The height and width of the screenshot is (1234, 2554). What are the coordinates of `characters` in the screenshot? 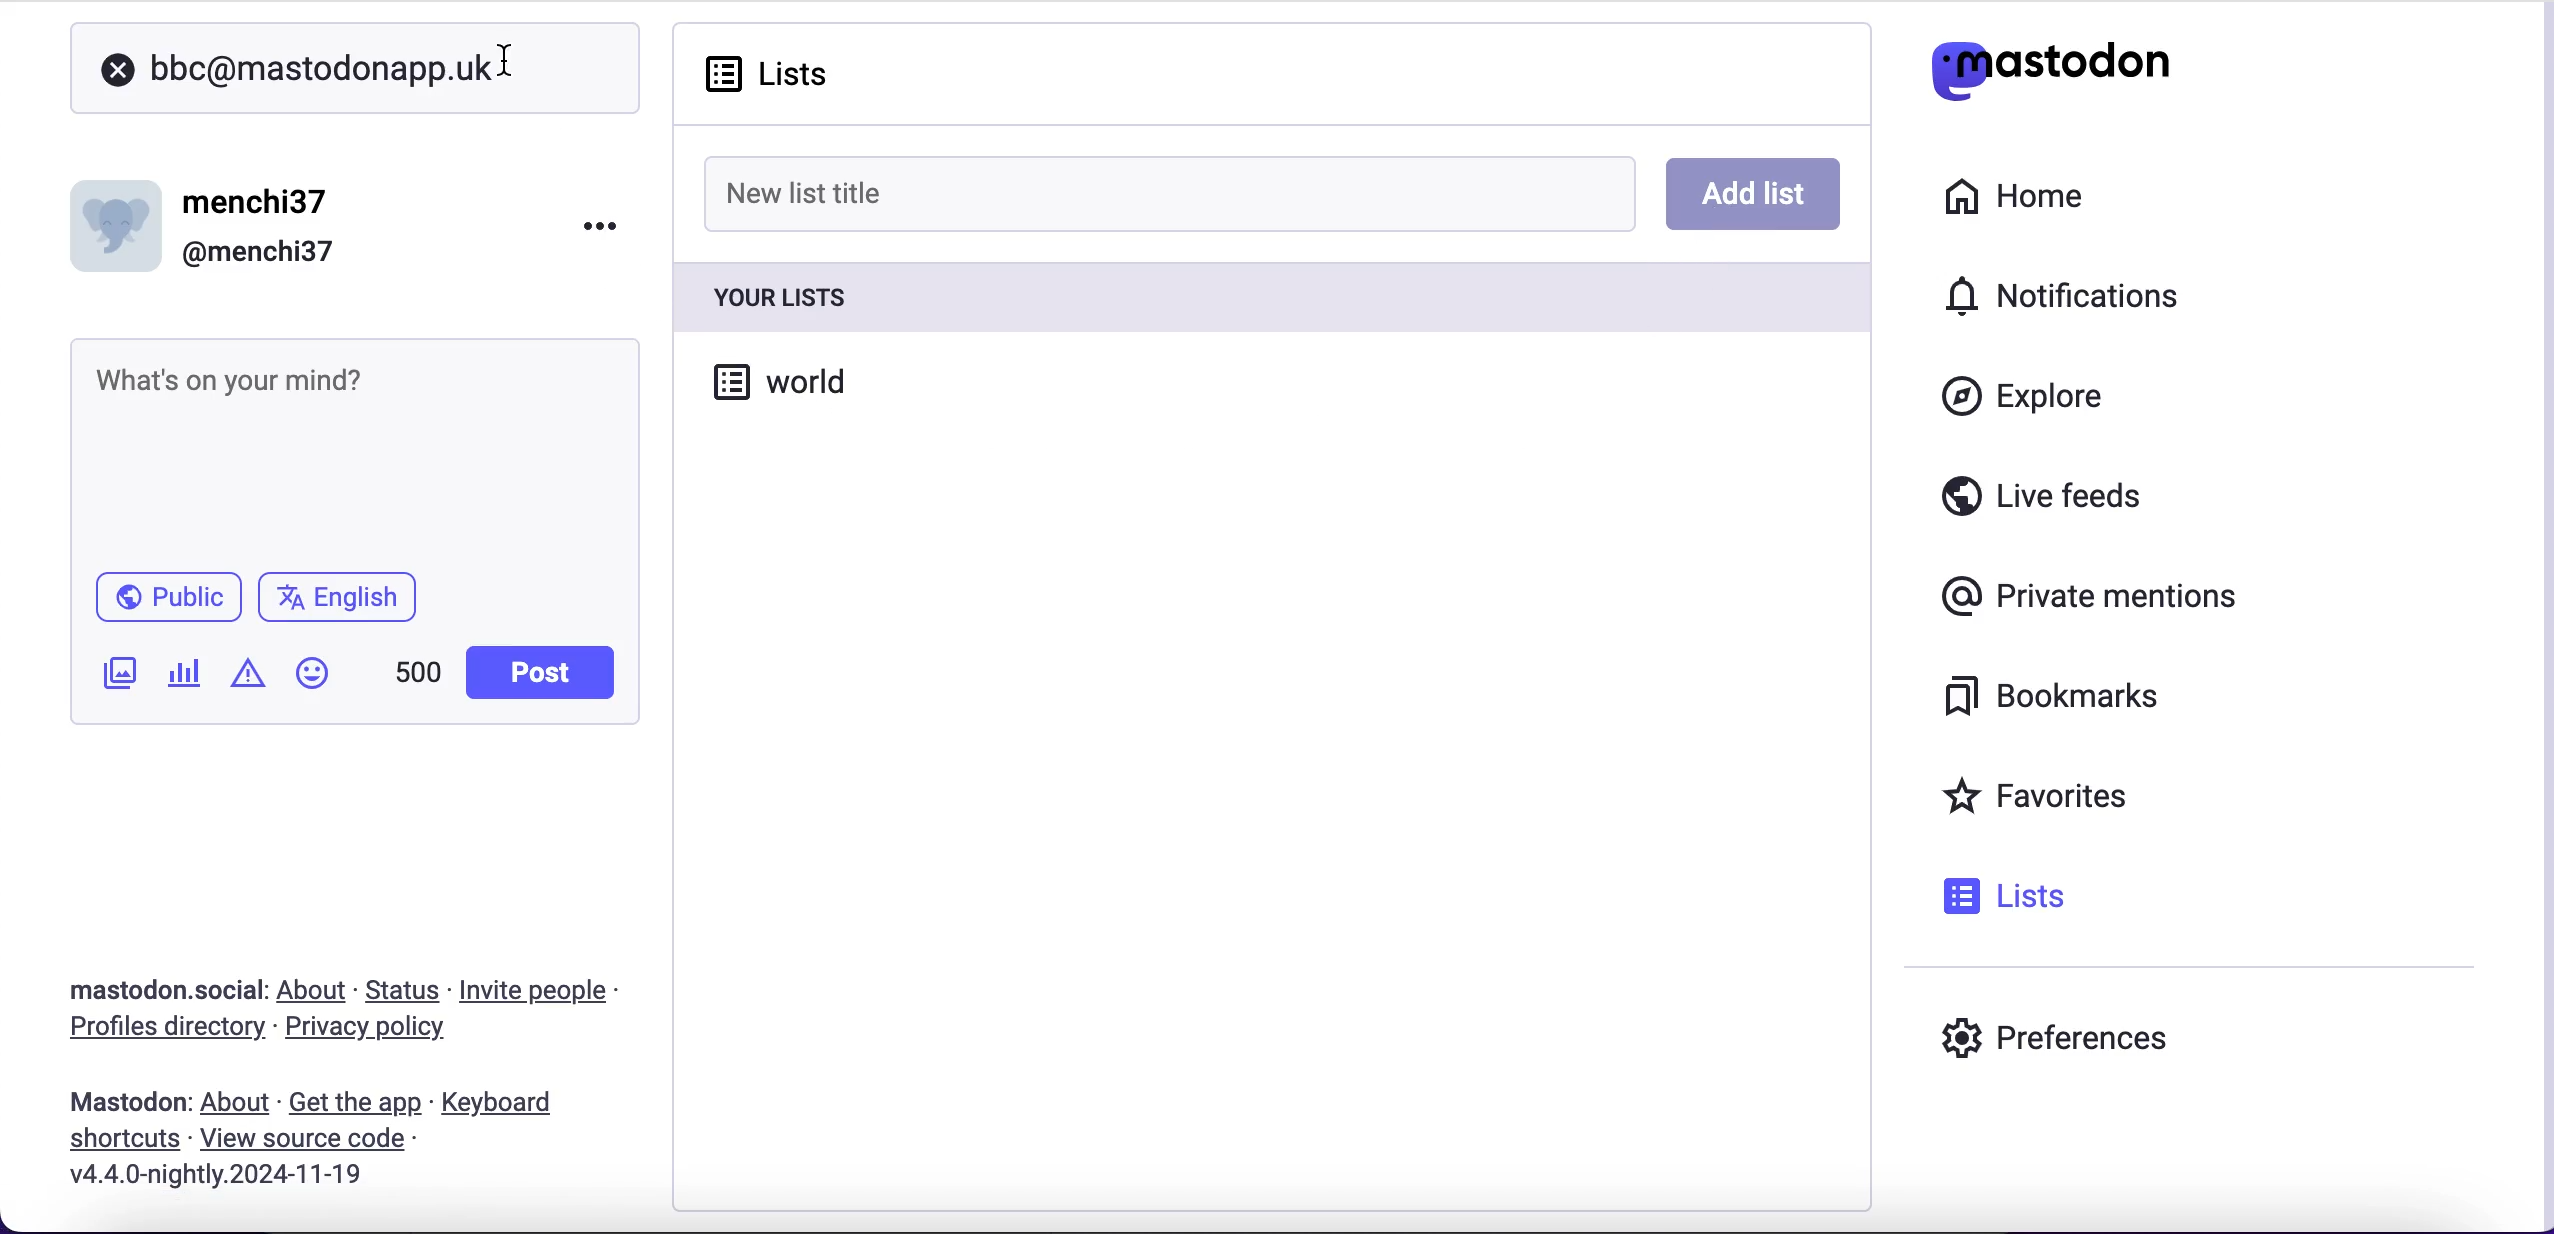 It's located at (418, 676).